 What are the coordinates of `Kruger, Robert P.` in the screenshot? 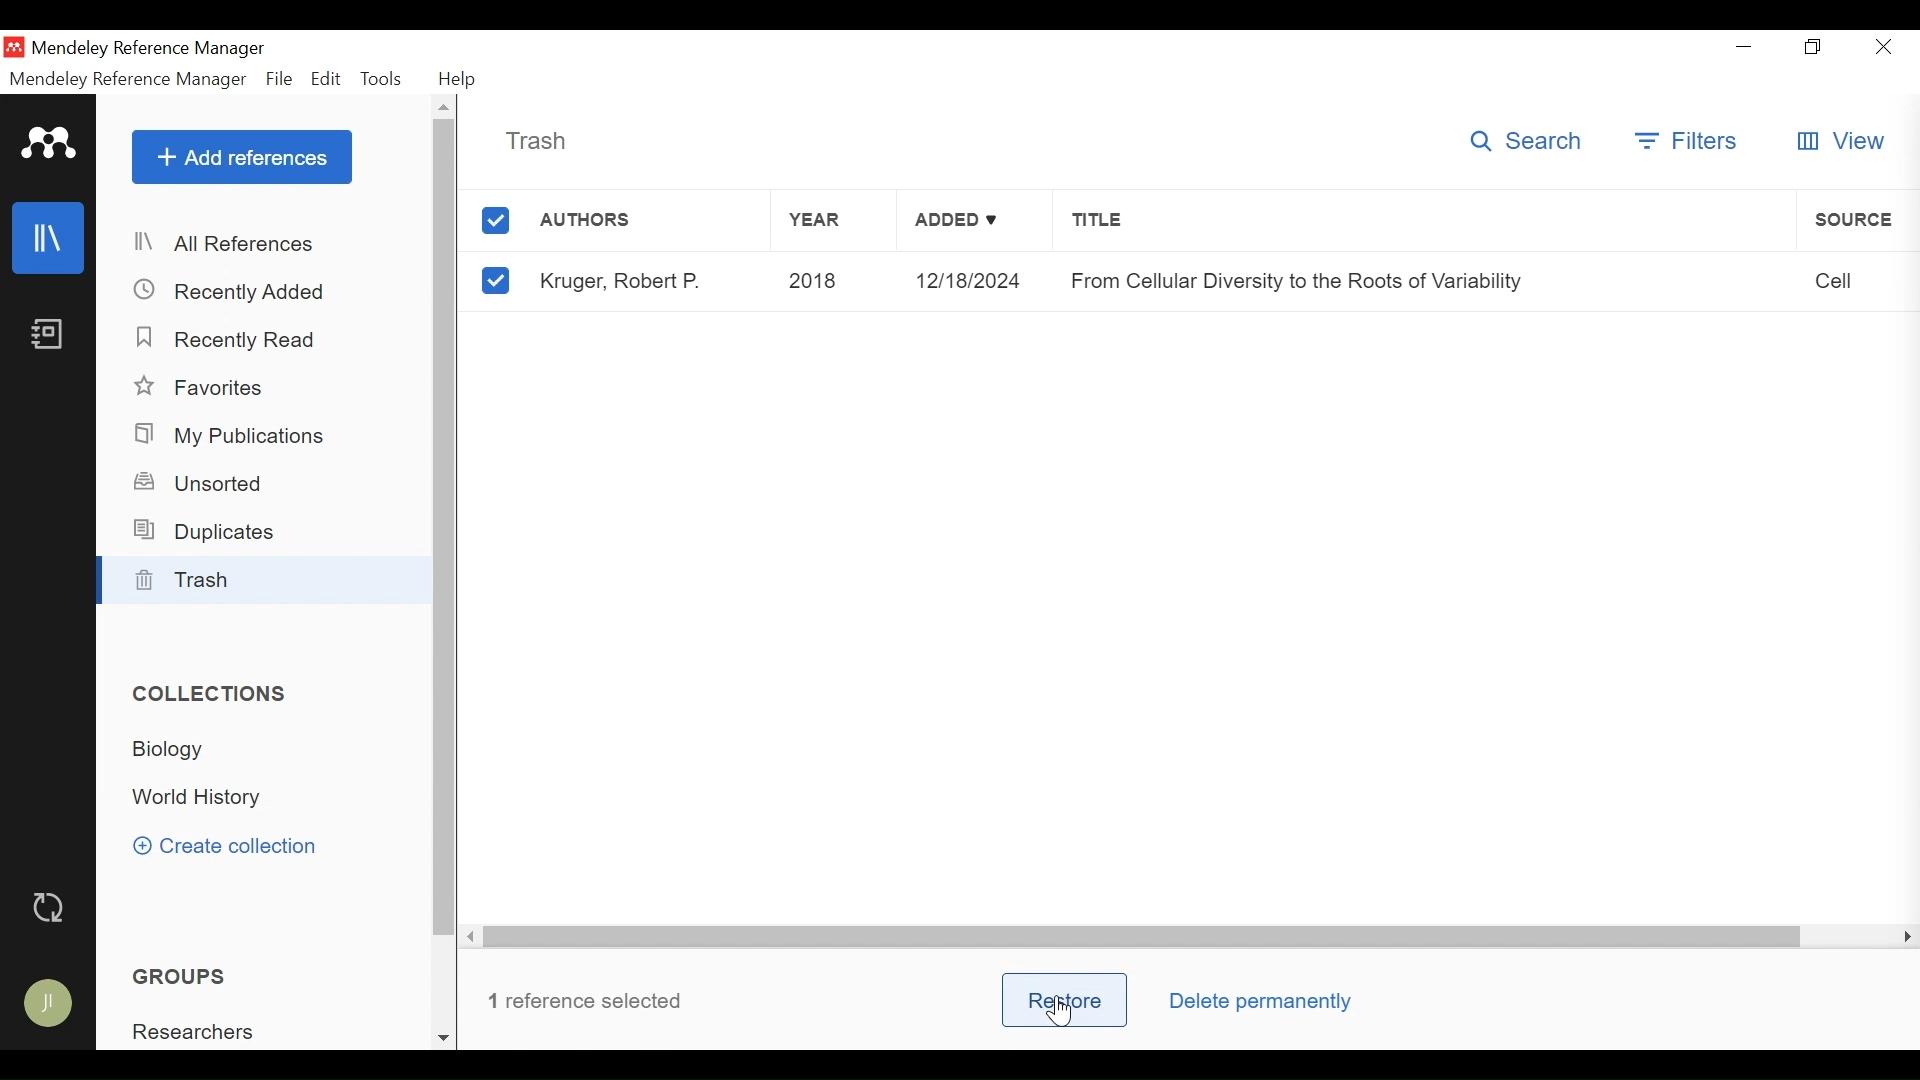 It's located at (632, 282).